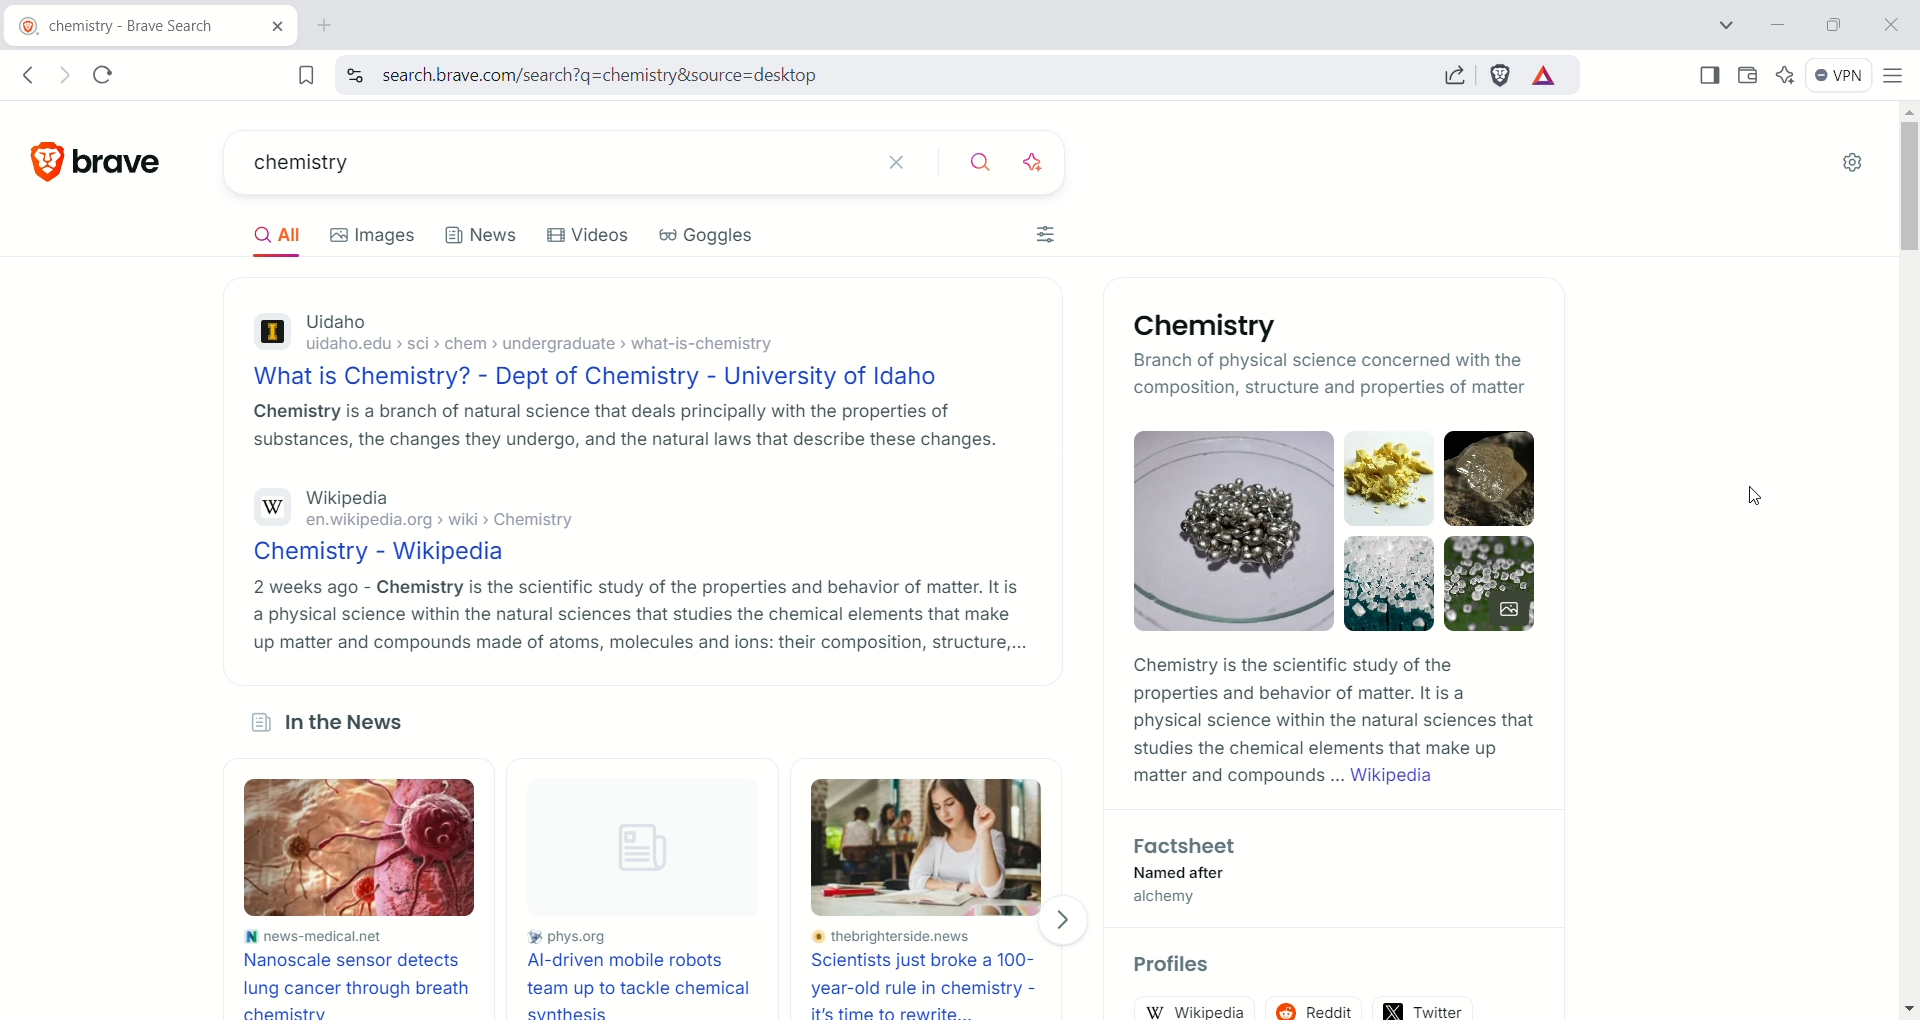  What do you see at coordinates (27, 76) in the screenshot?
I see `go back` at bounding box center [27, 76].